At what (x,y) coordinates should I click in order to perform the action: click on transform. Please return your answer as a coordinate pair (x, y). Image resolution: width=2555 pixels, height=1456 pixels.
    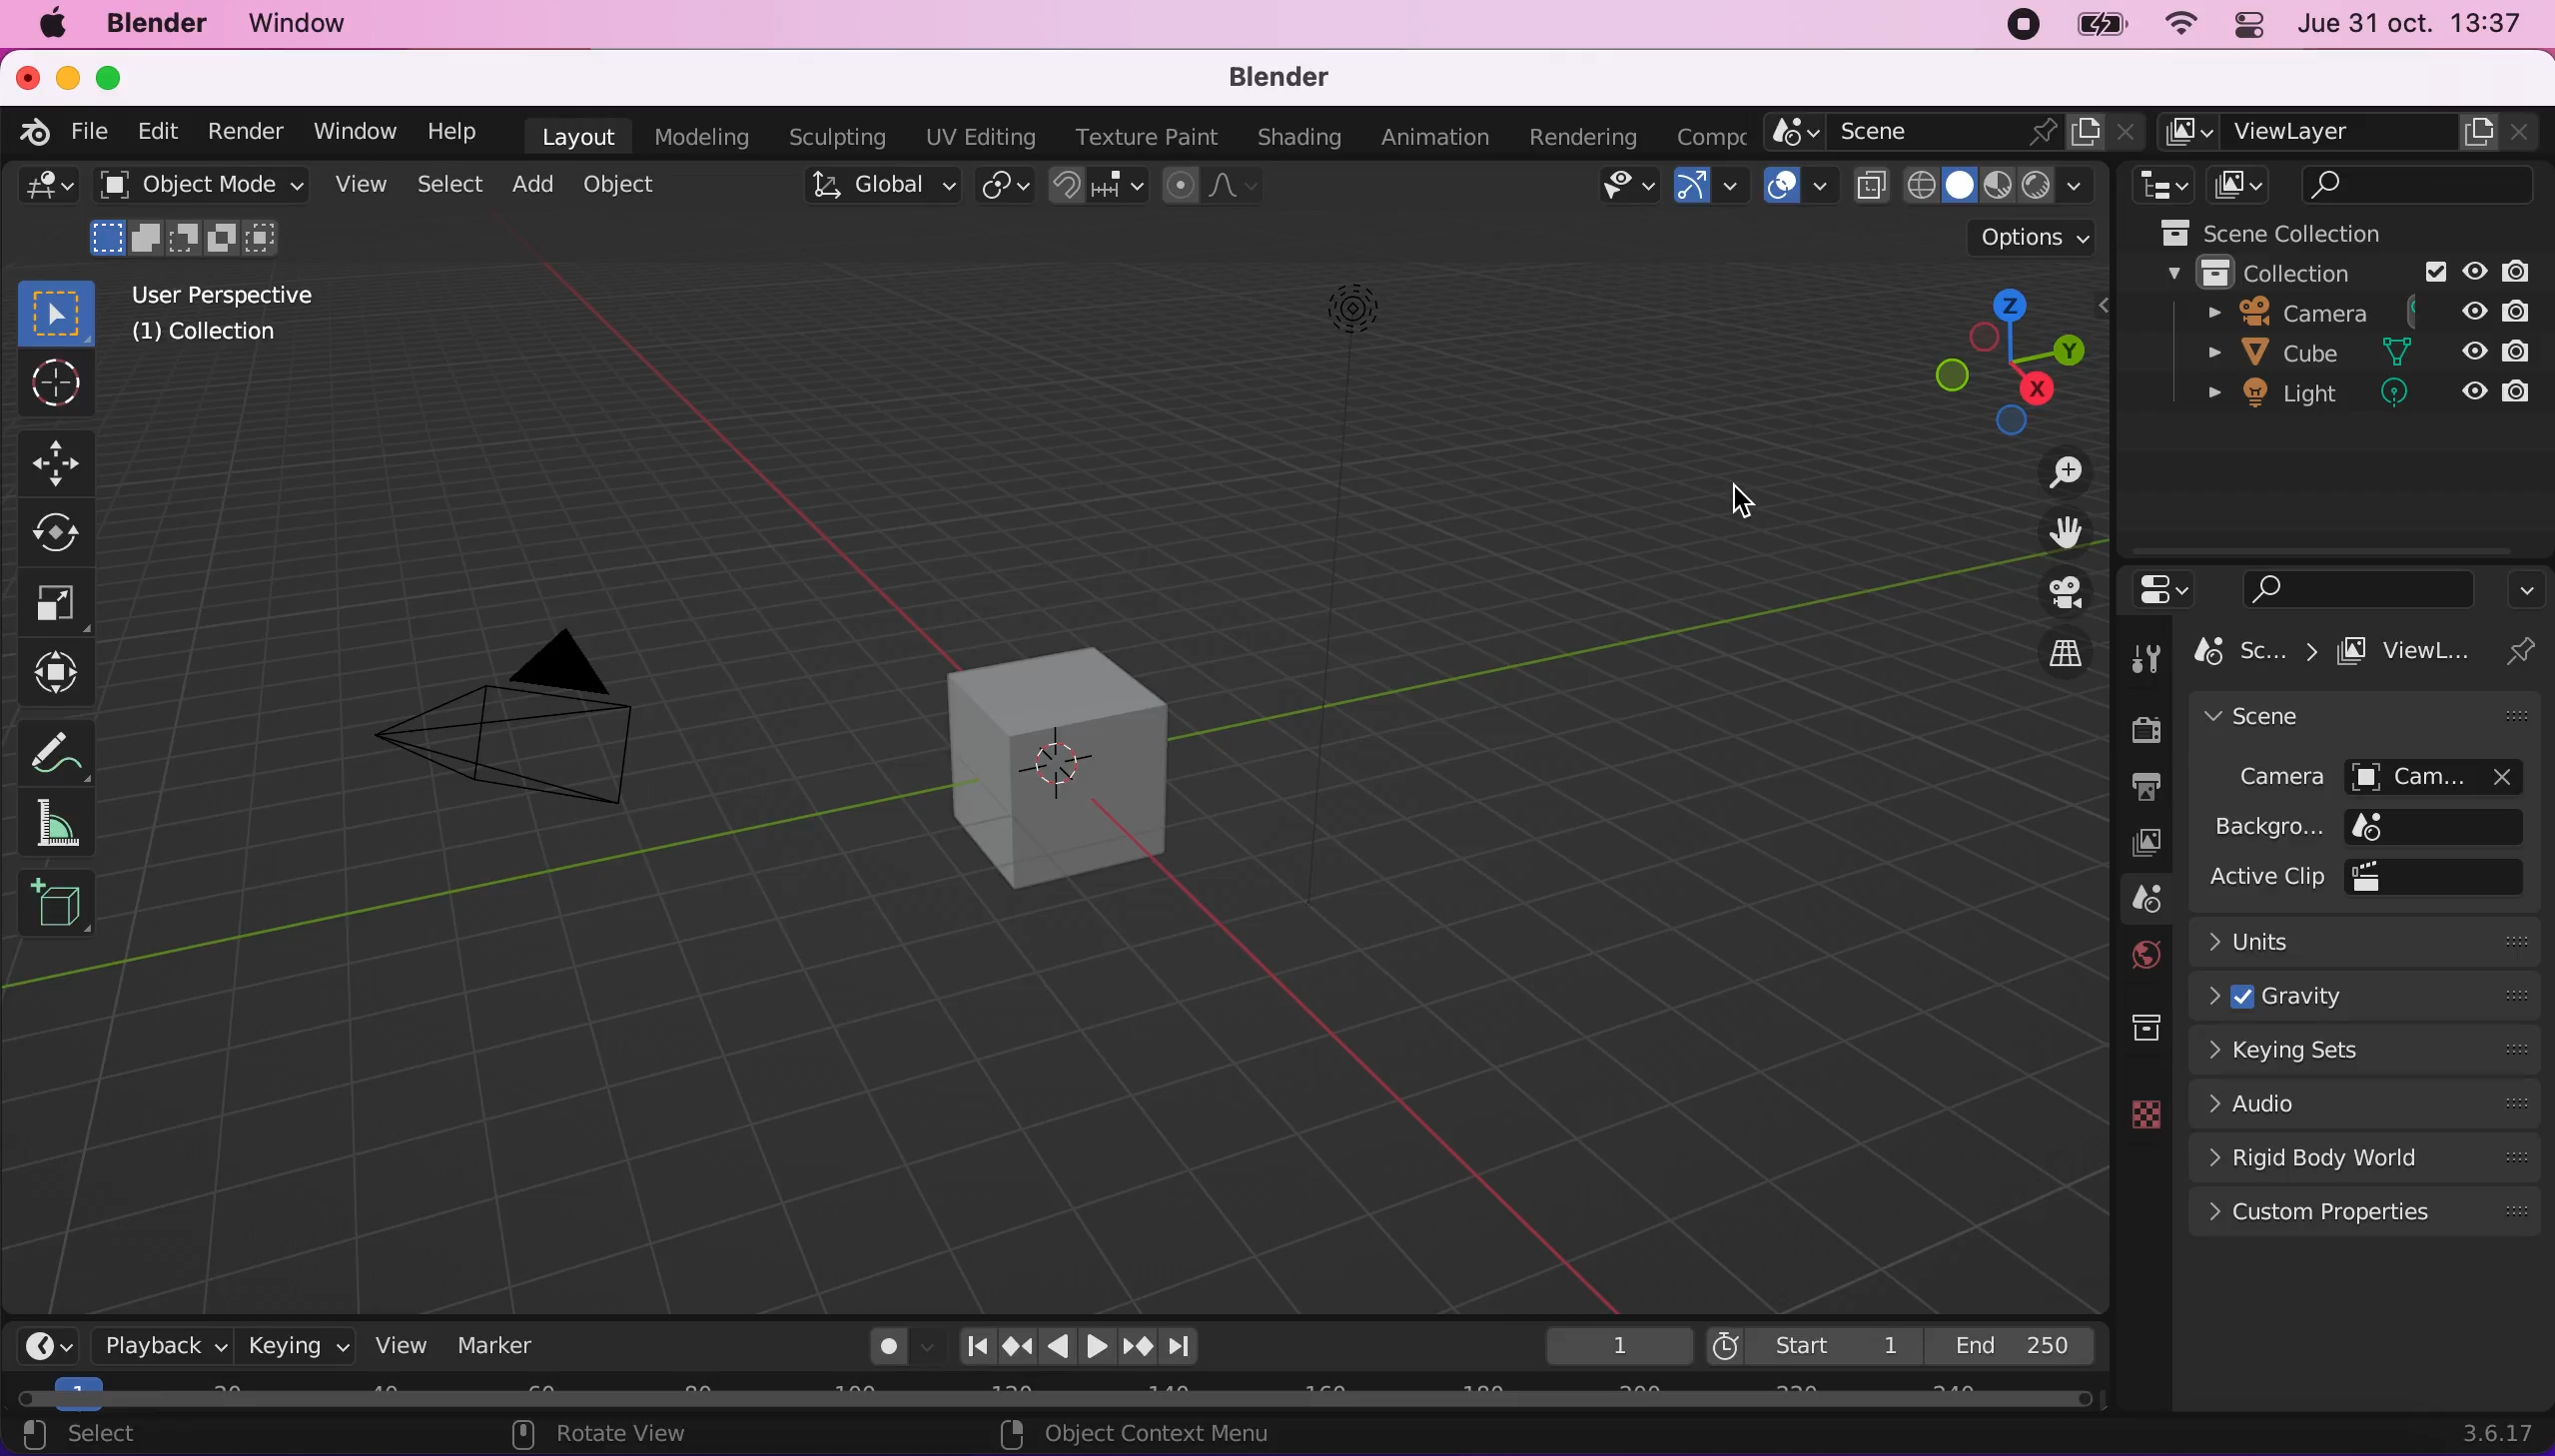
    Looking at the image, I should click on (64, 668).